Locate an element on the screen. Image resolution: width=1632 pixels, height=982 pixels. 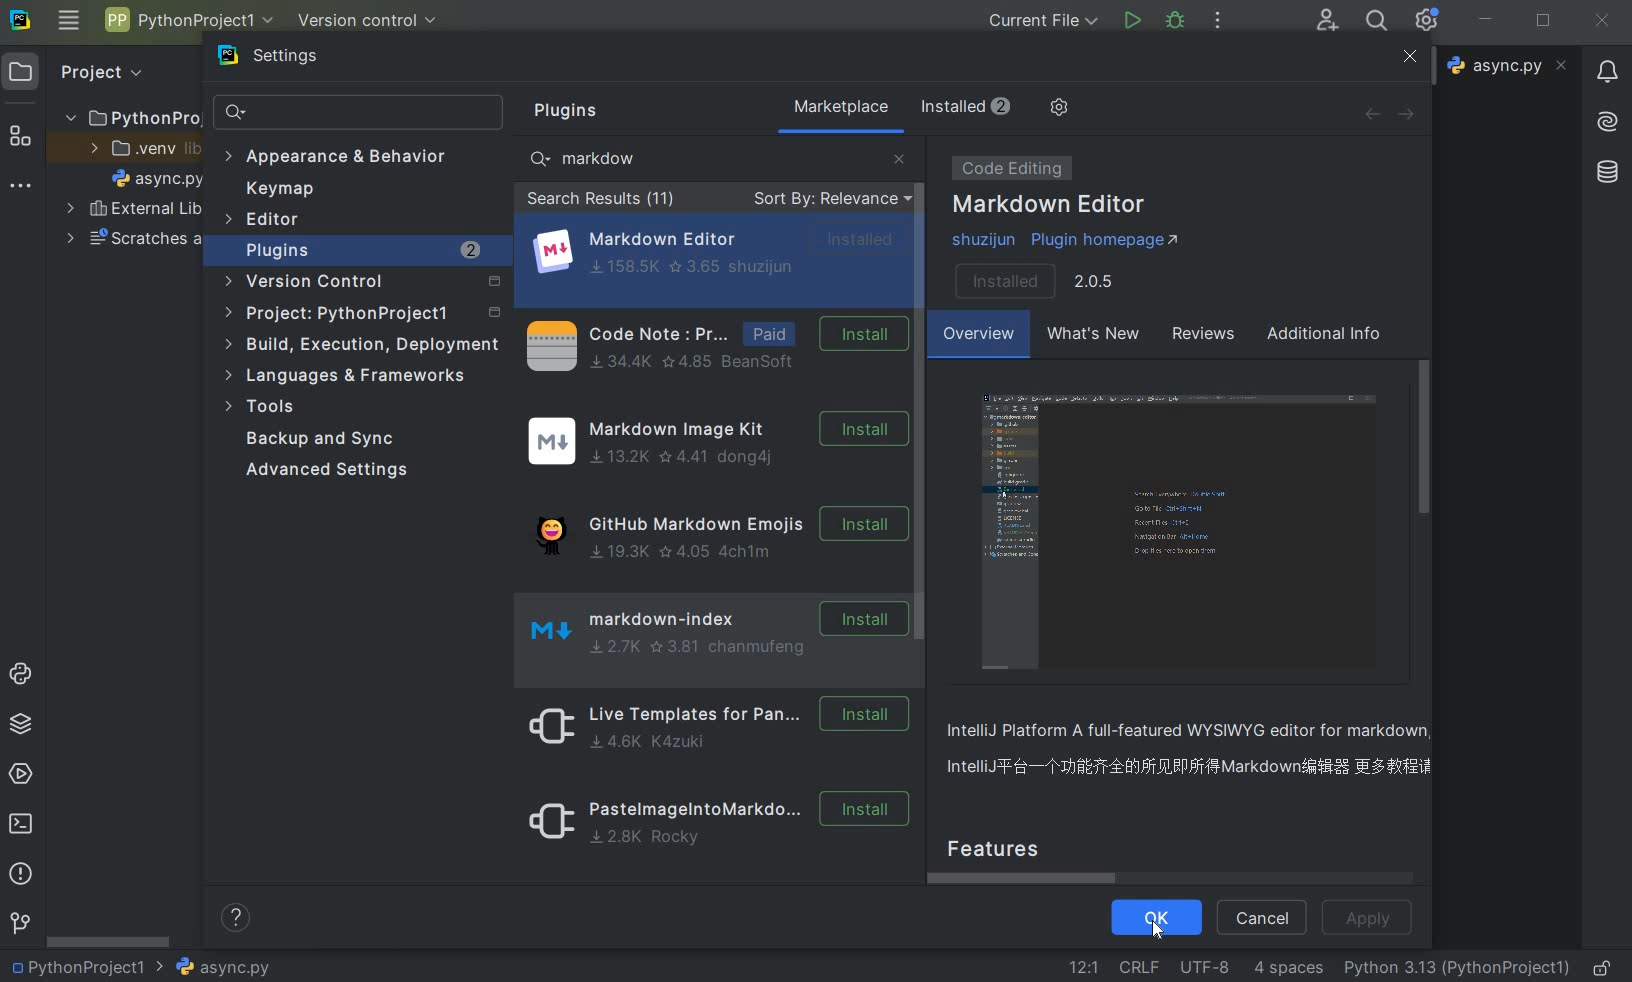
build, execution, deployment is located at coordinates (363, 346).